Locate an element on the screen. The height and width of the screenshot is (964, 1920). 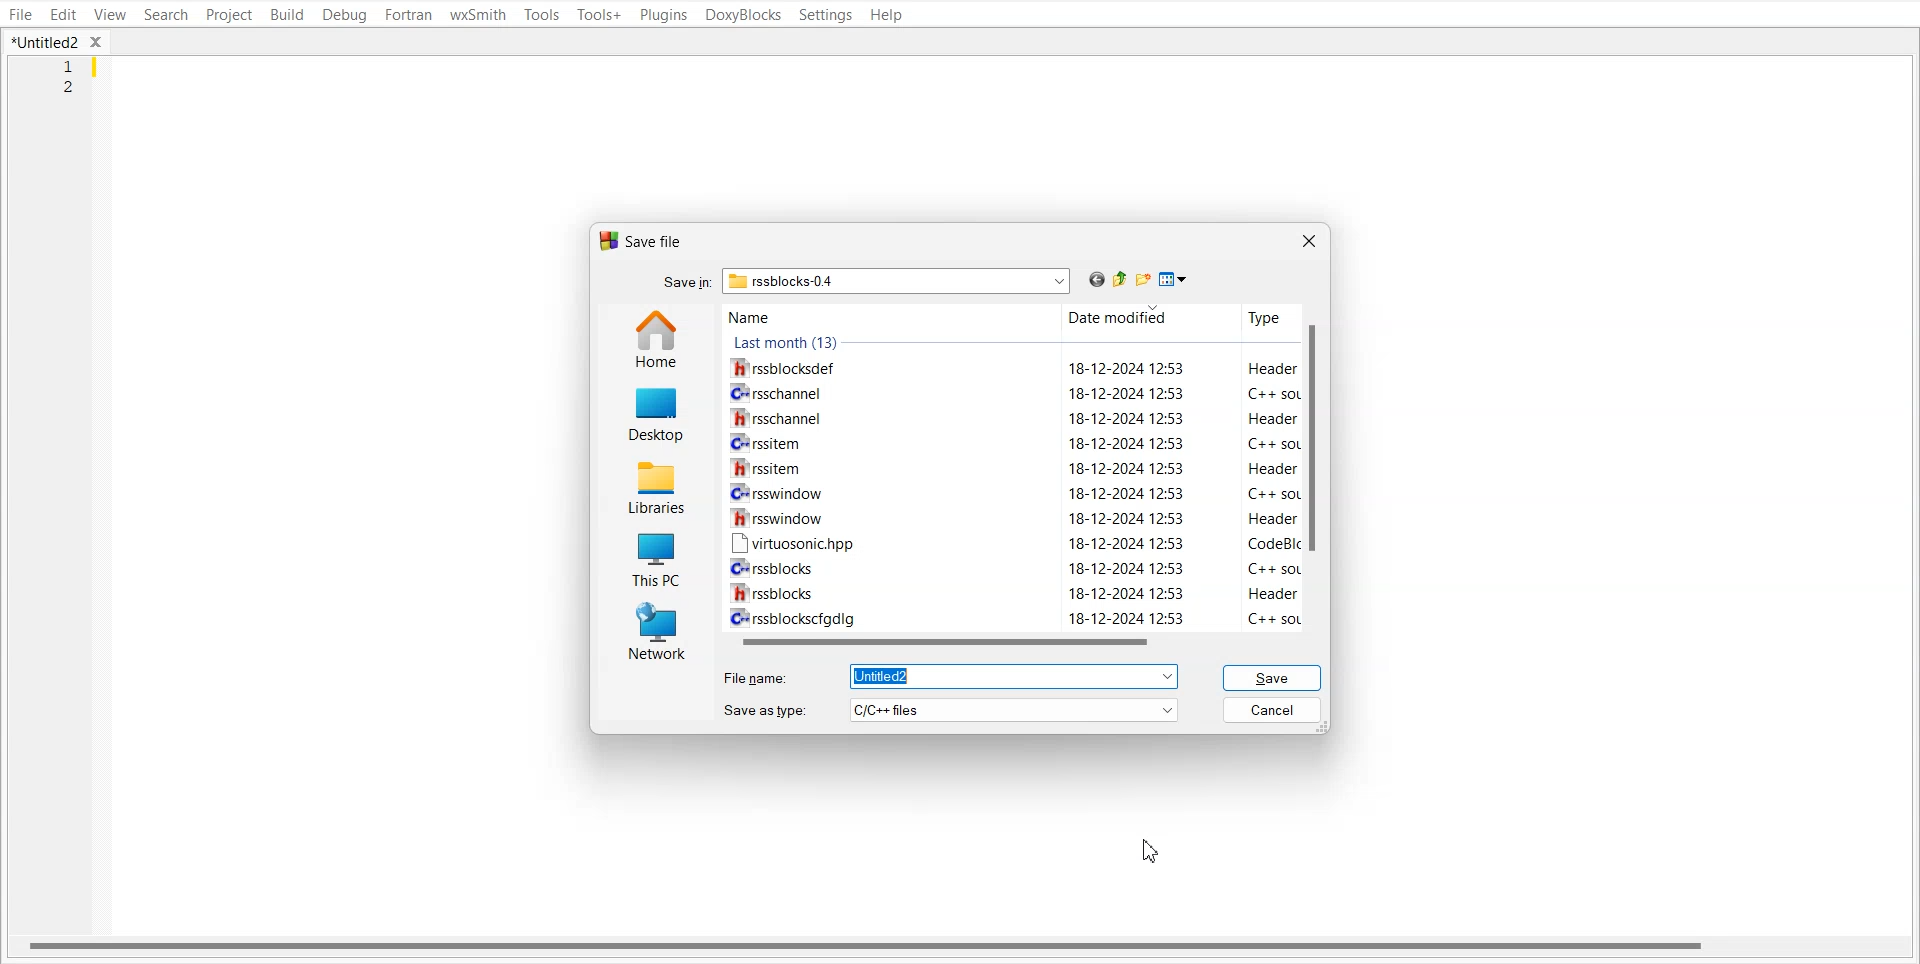
Tools+ is located at coordinates (599, 15).